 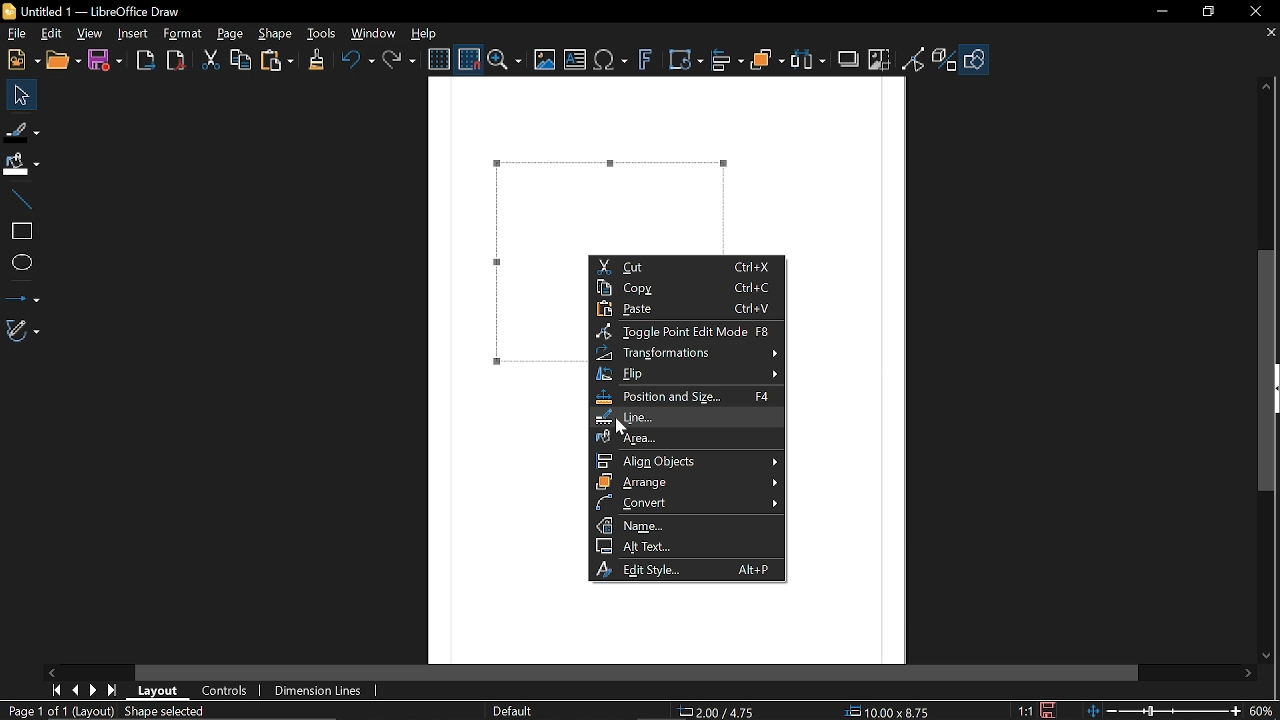 What do you see at coordinates (728, 61) in the screenshot?
I see `Align` at bounding box center [728, 61].